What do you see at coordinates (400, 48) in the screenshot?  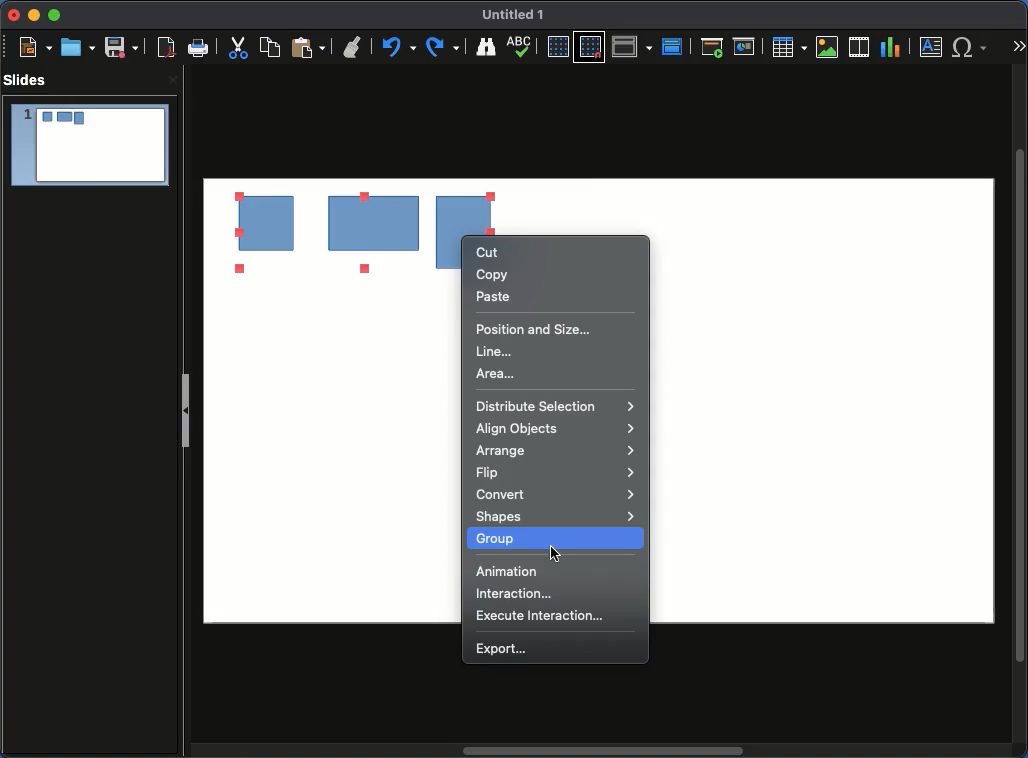 I see `Undo` at bounding box center [400, 48].